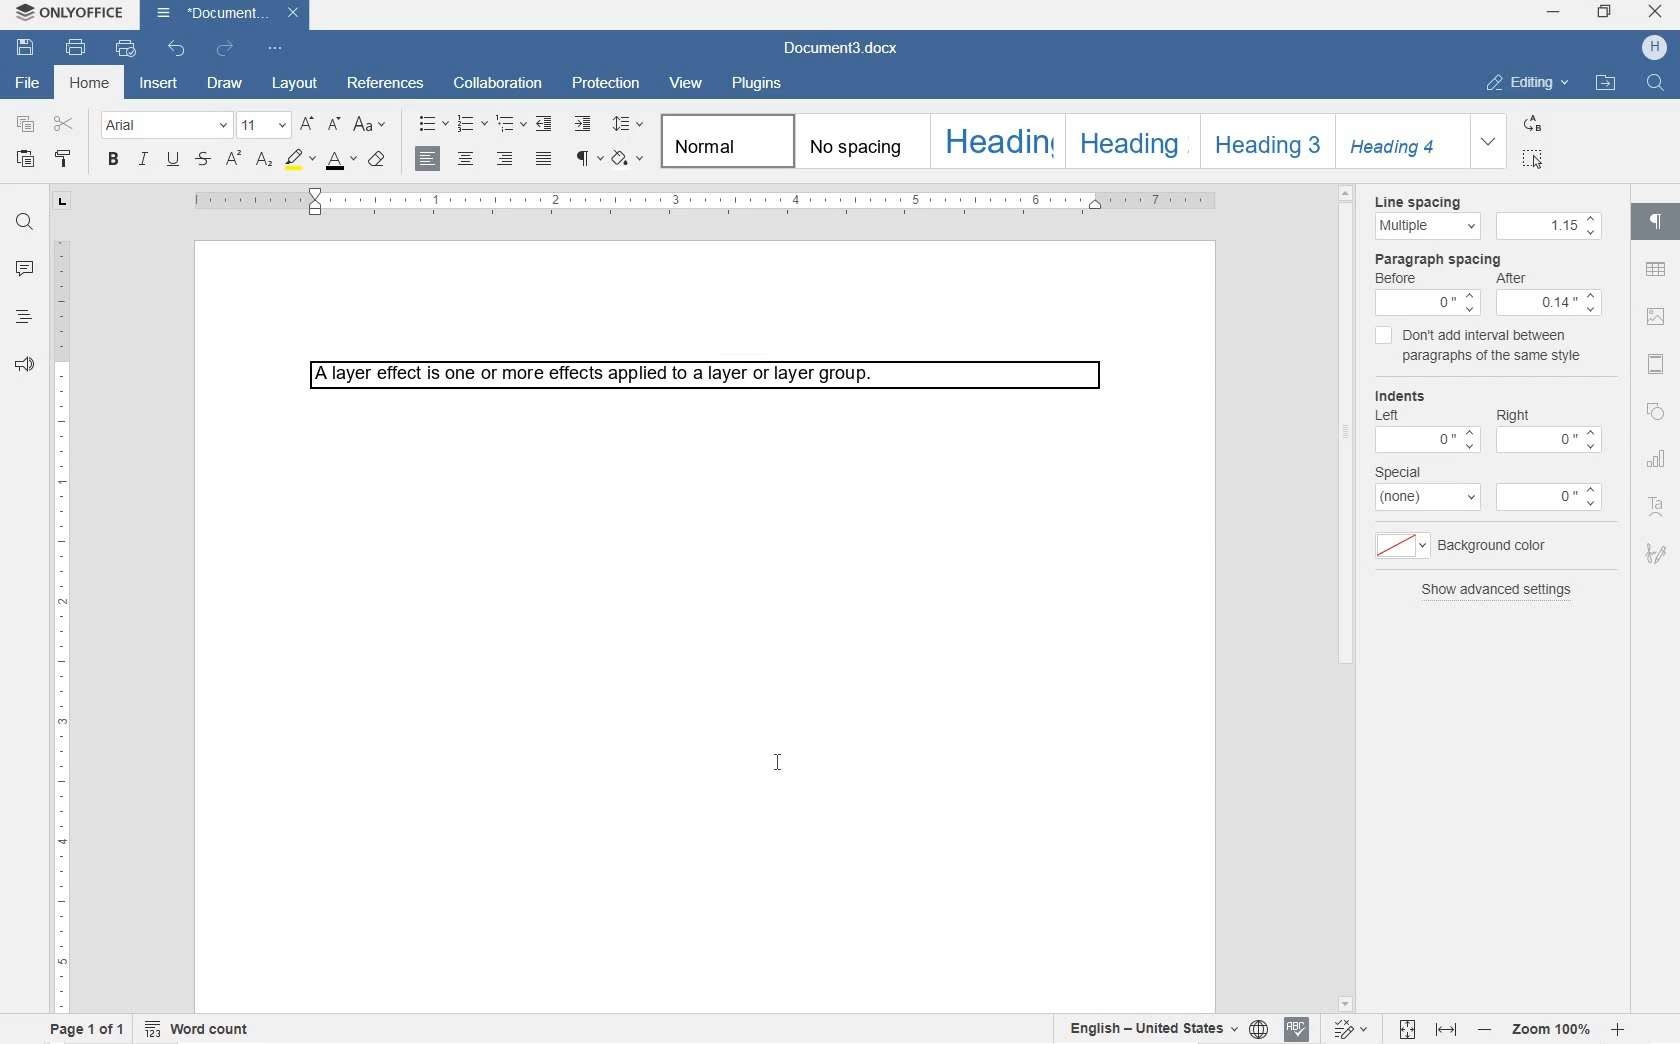  Describe the element at coordinates (1547, 424) in the screenshot. I see `Right` at that location.